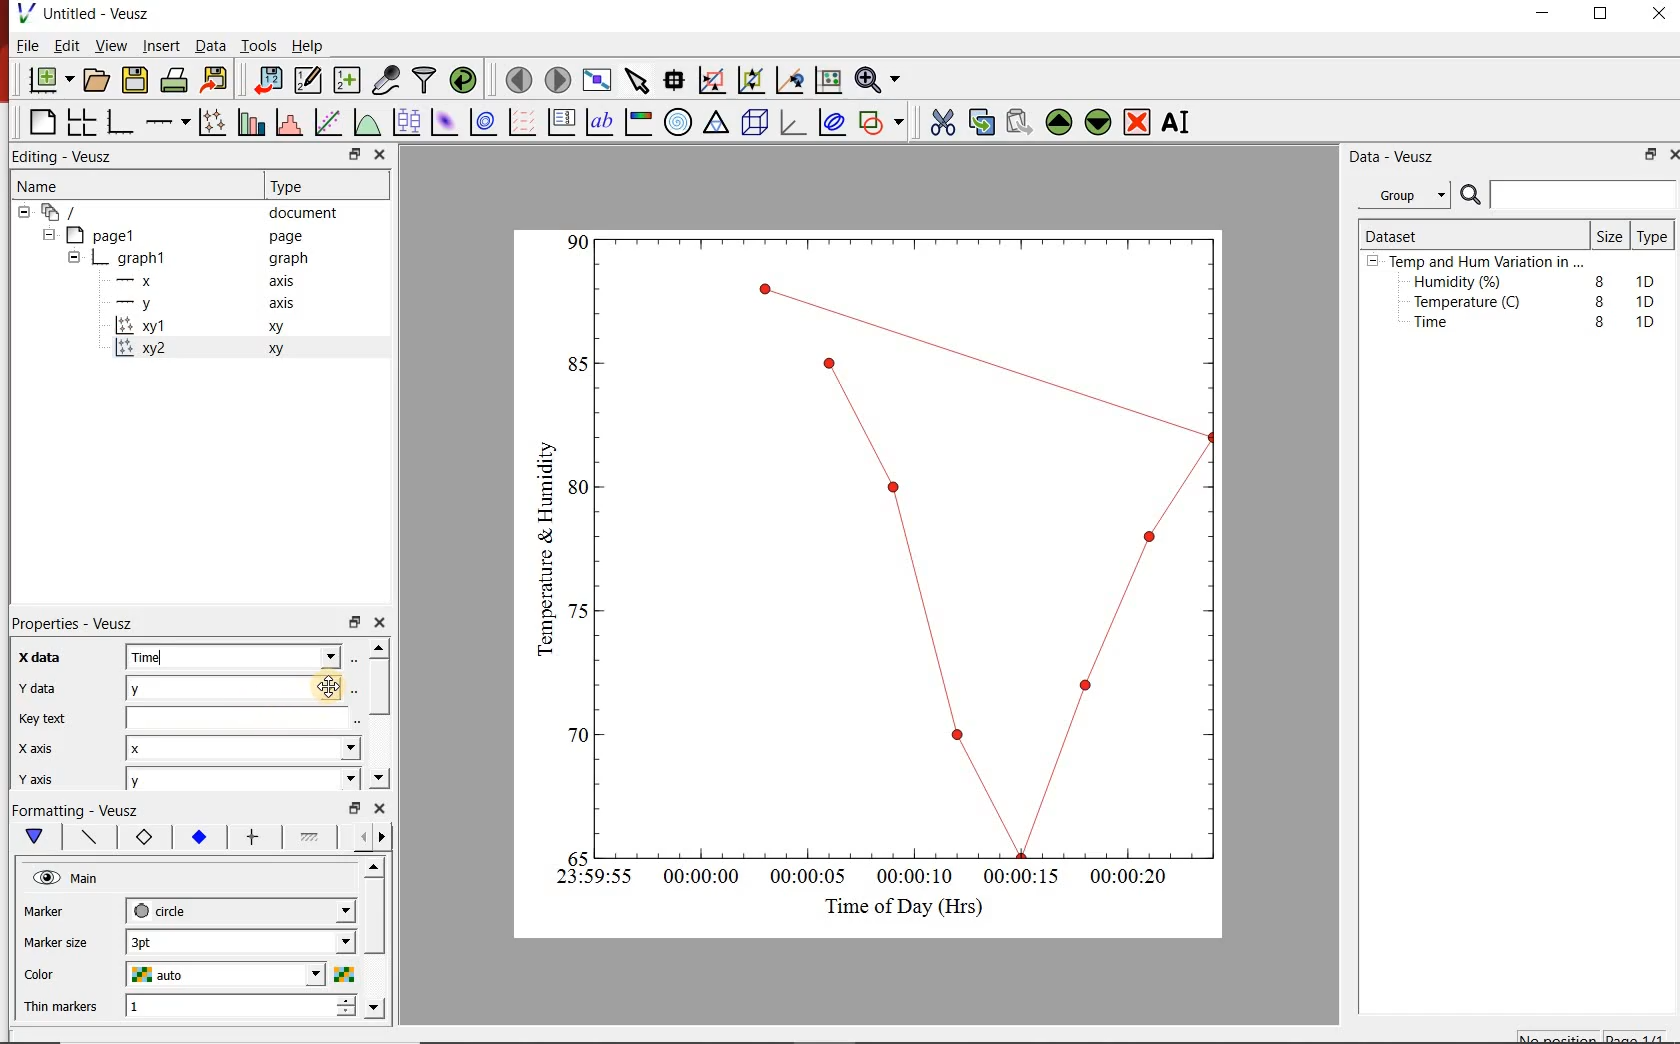 Image resolution: width=1680 pixels, height=1044 pixels. I want to click on graph, so click(288, 260).